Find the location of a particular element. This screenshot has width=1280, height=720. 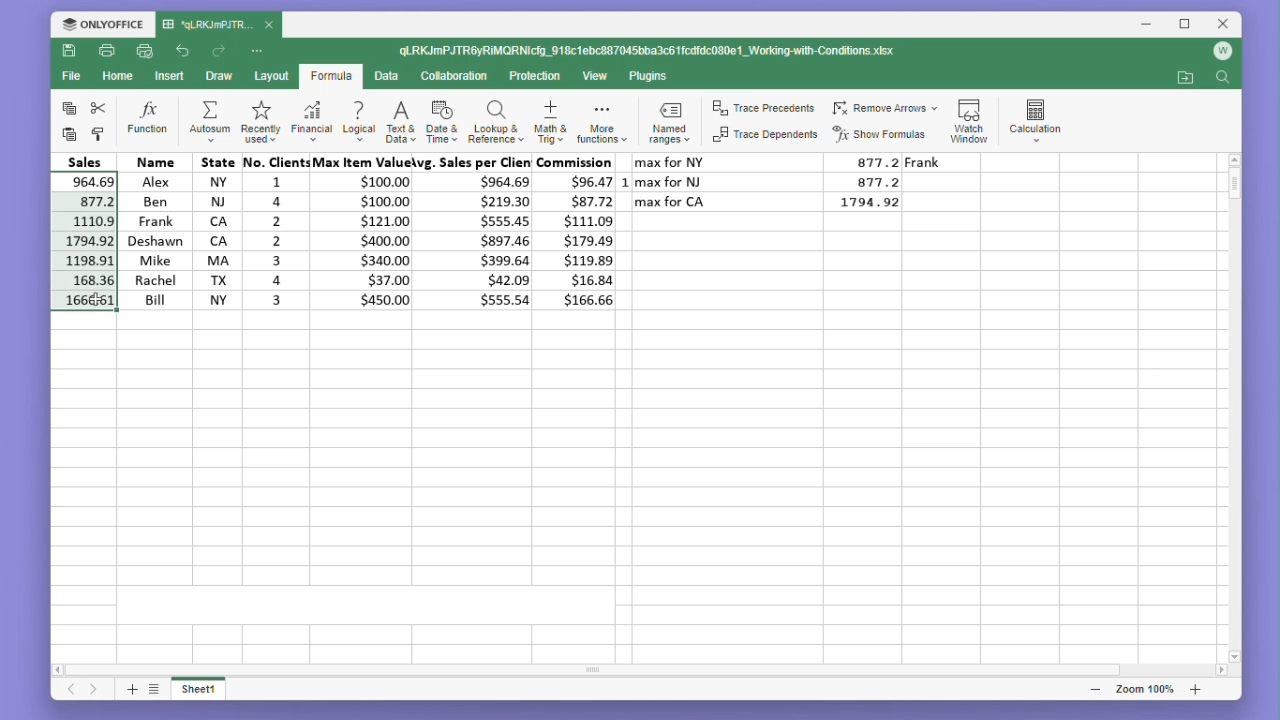

Formula is located at coordinates (331, 77).